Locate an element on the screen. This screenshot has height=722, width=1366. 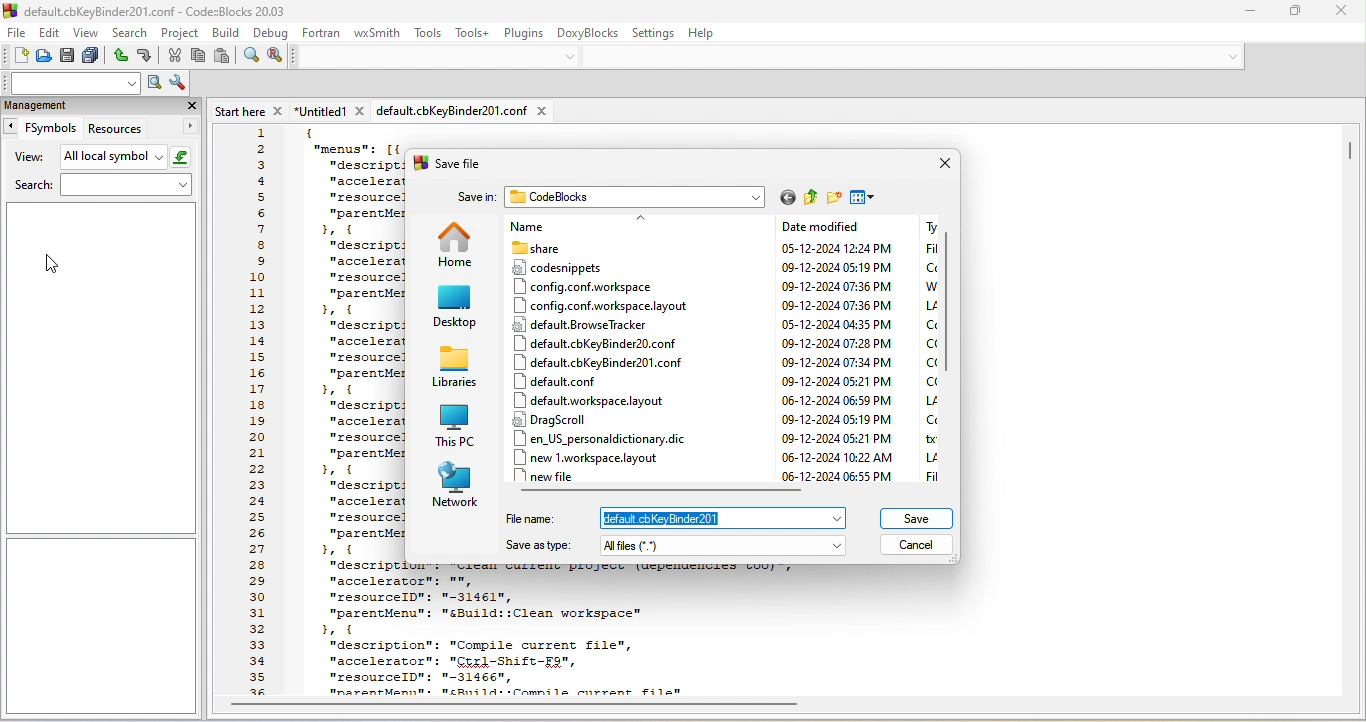
default cbkey binder201 conf is located at coordinates (605, 362).